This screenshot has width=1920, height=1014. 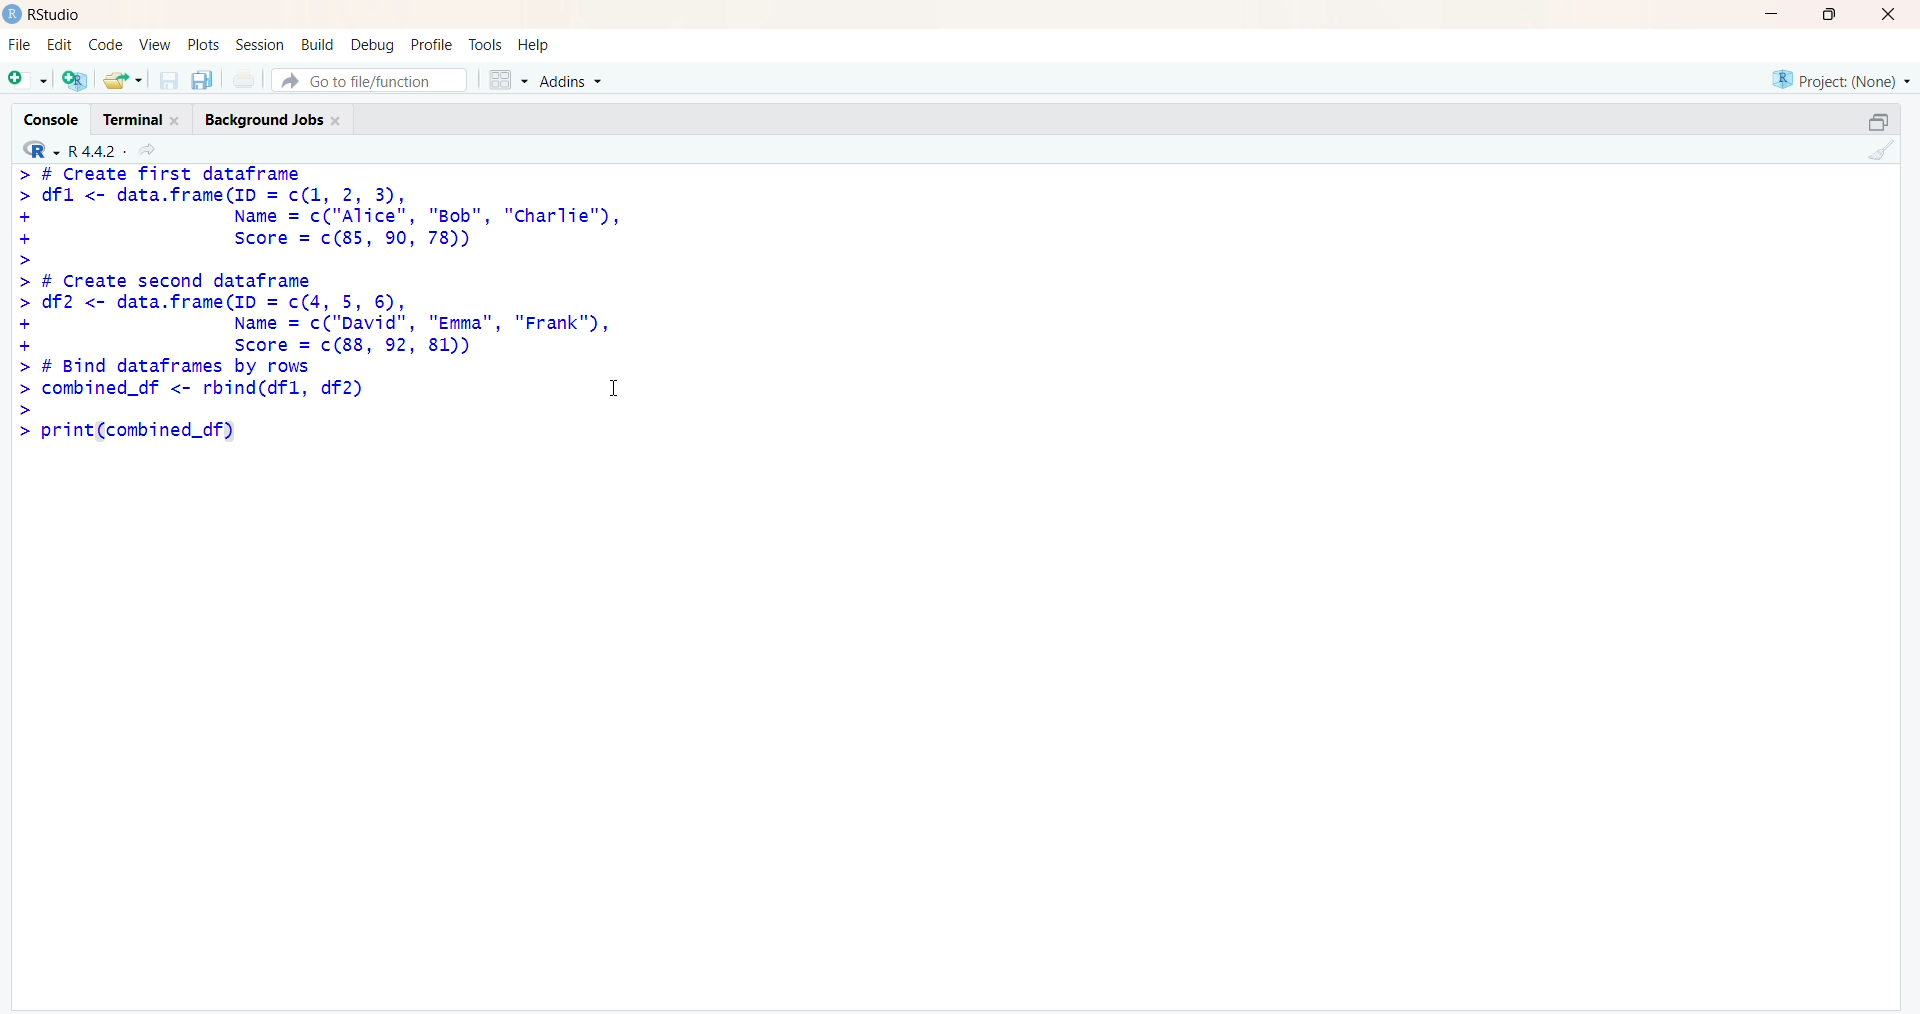 I want to click on cursor, so click(x=617, y=386).